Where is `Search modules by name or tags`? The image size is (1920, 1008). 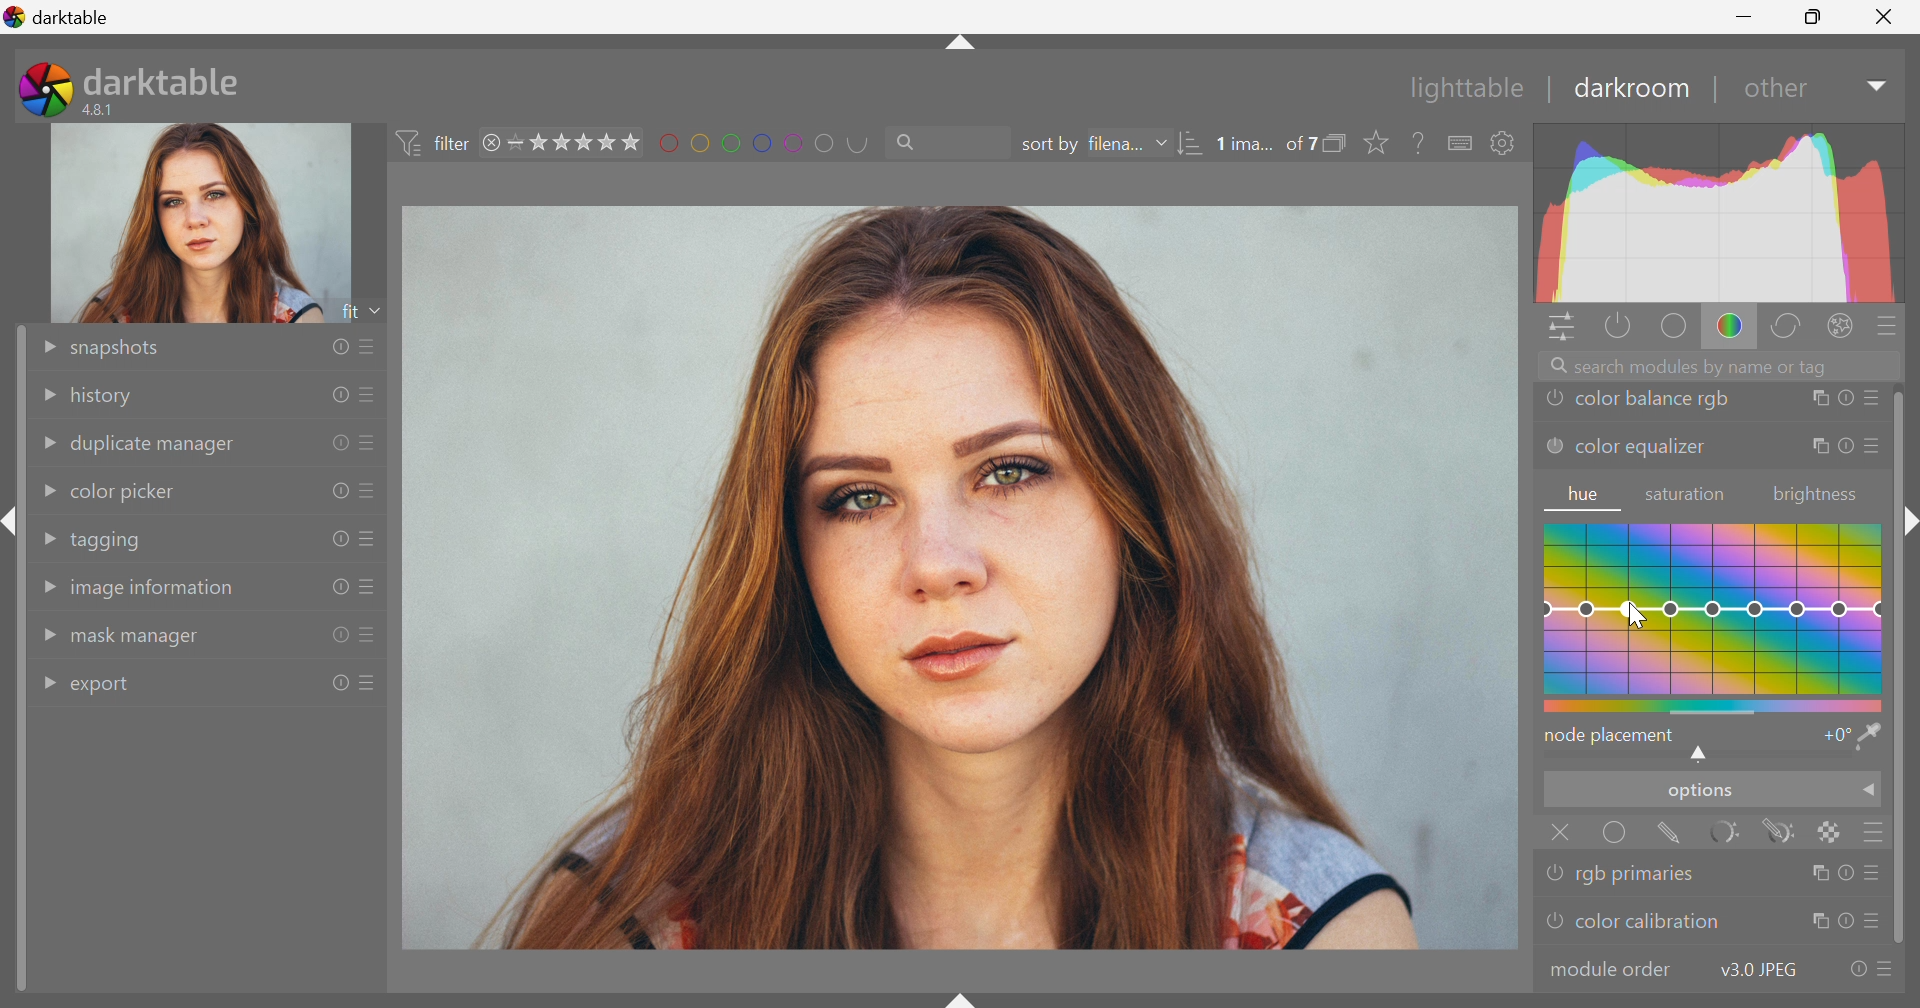 Search modules by name or tags is located at coordinates (1723, 365).